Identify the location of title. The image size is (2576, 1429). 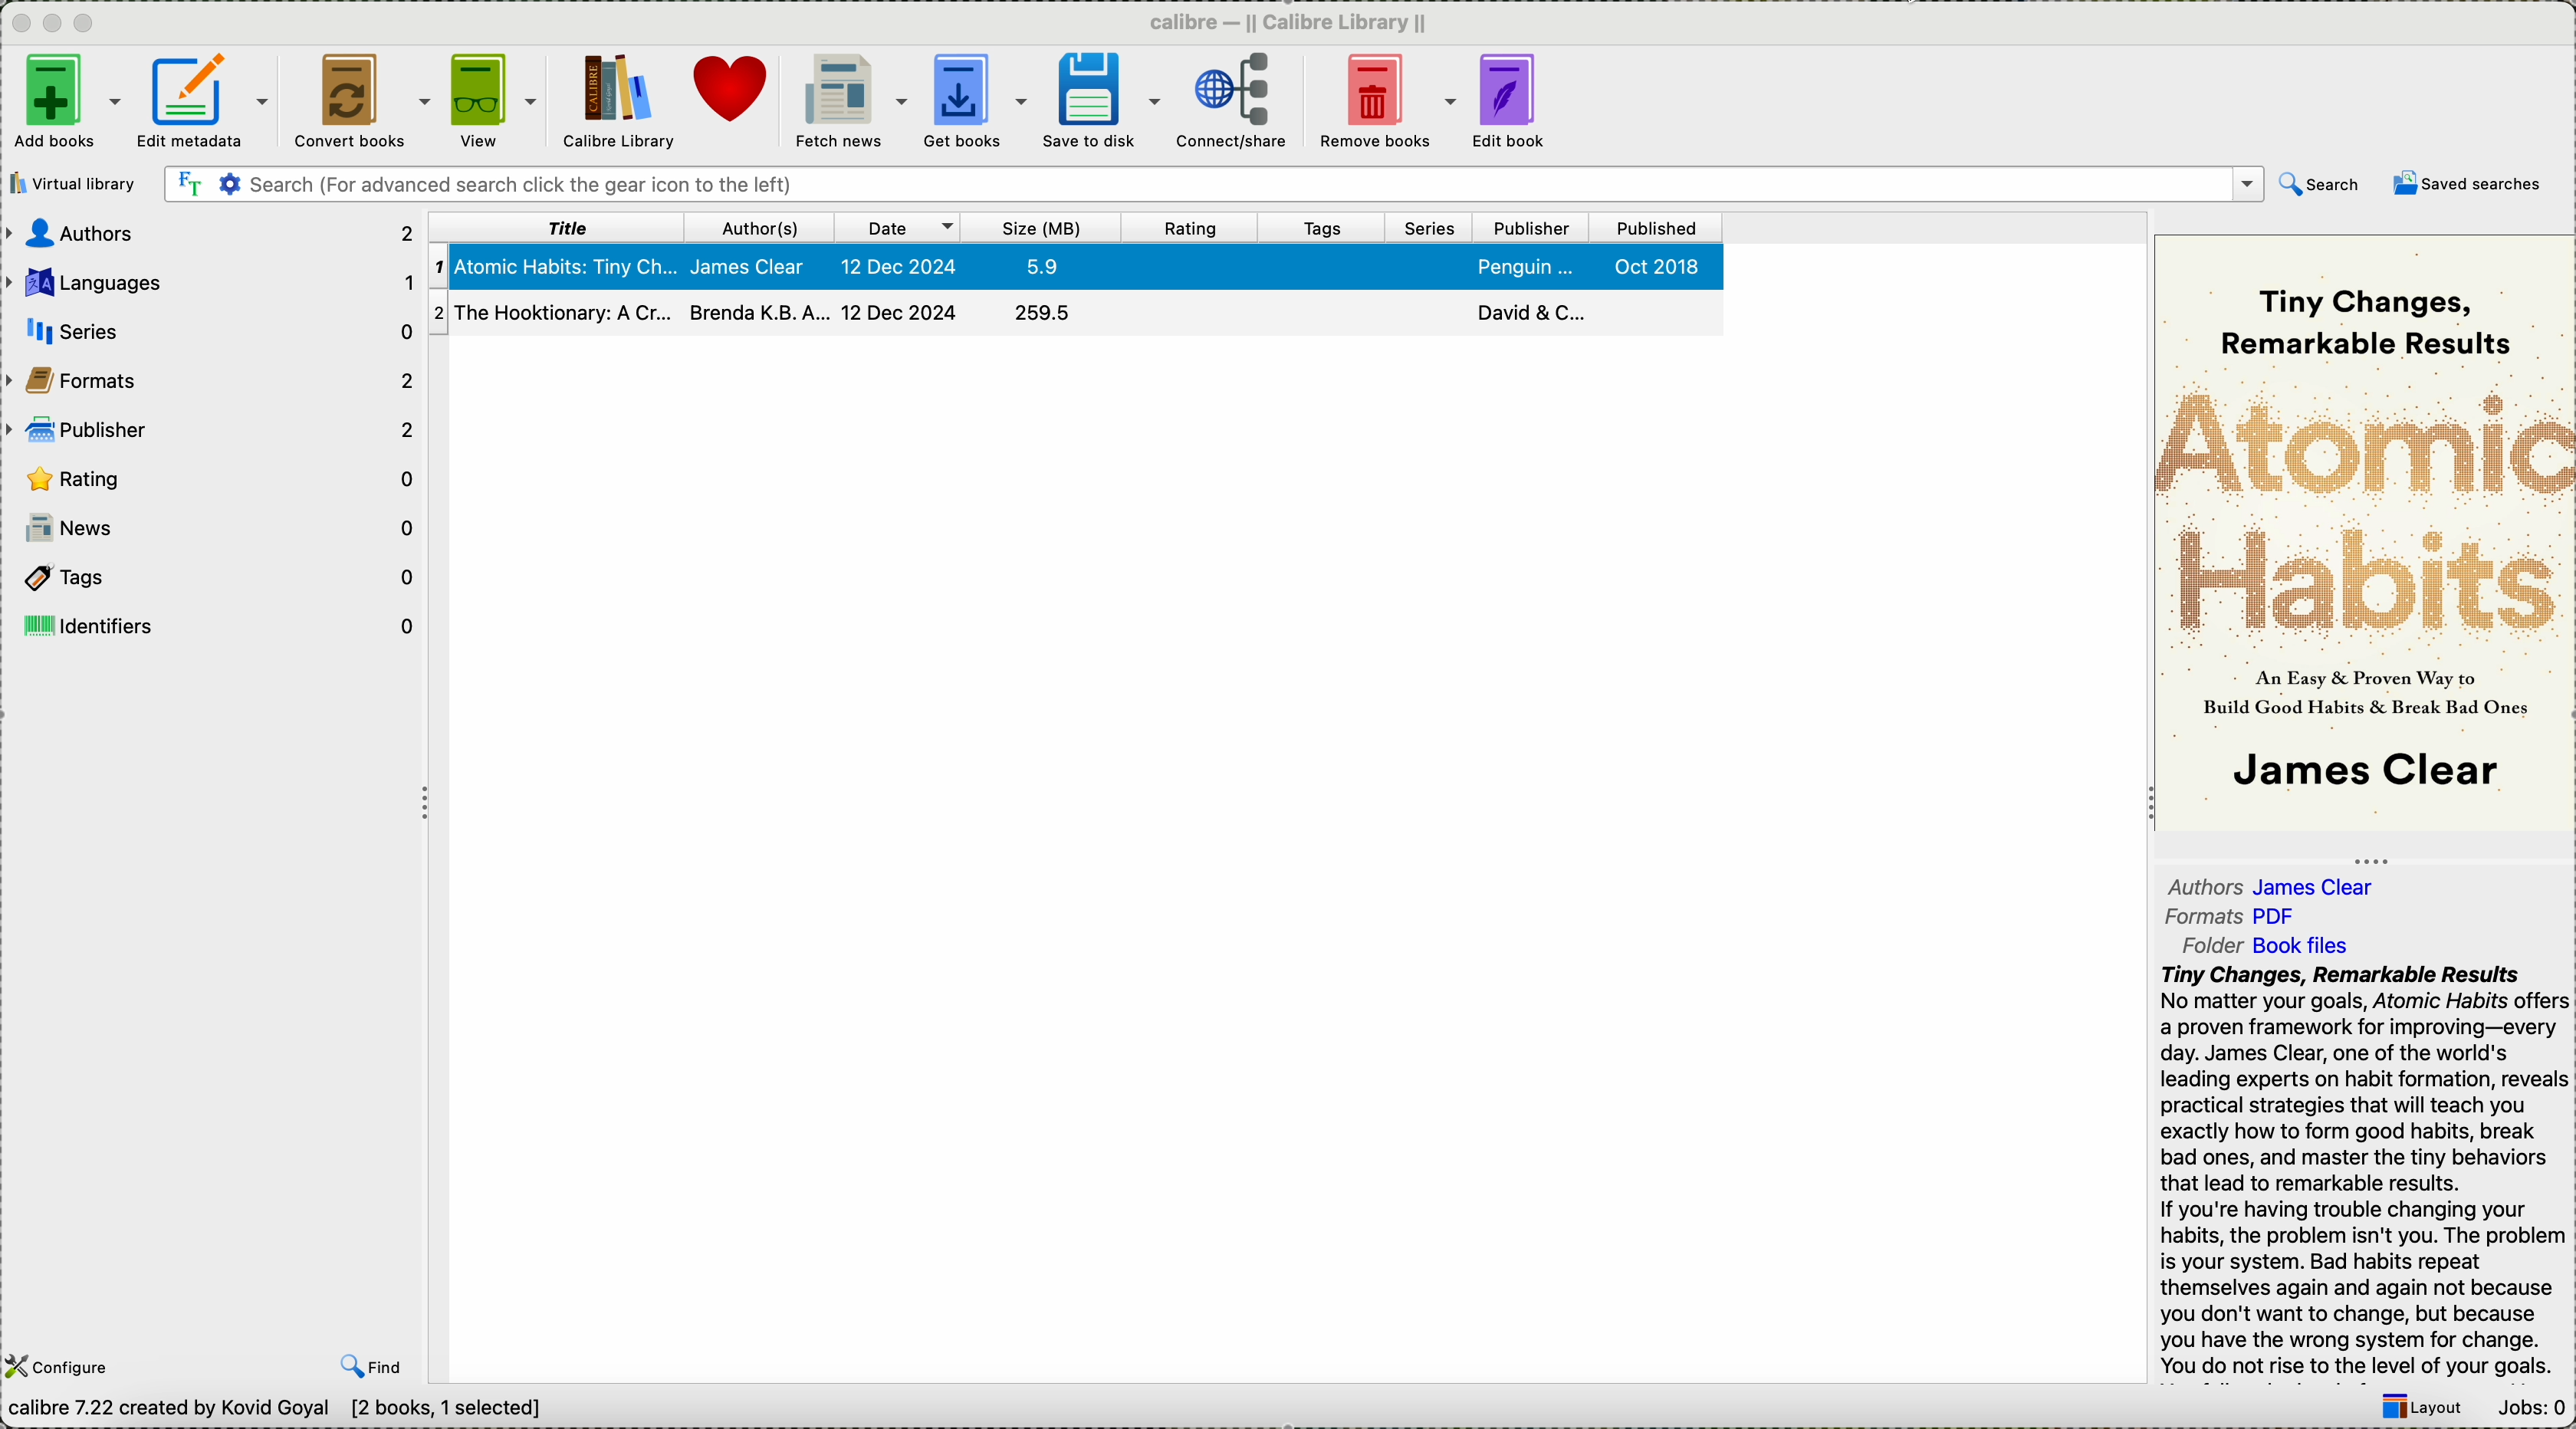
(557, 227).